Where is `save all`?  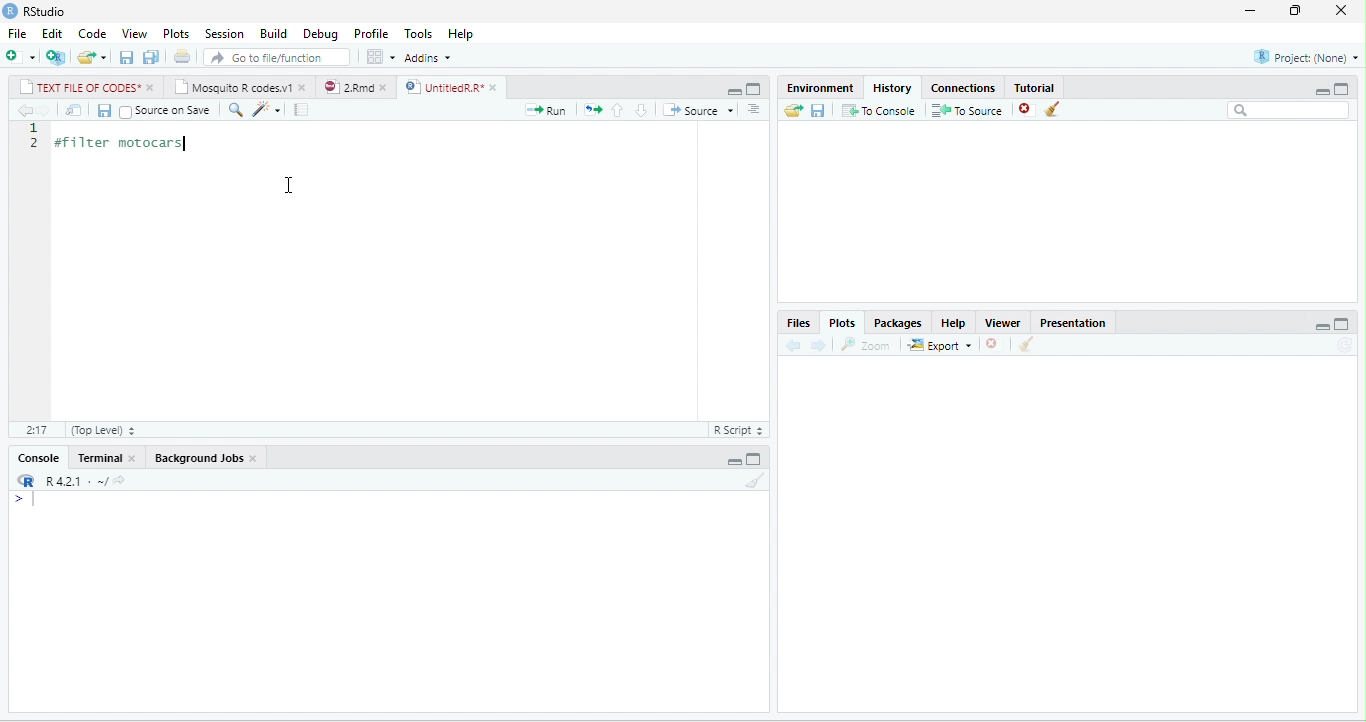 save all is located at coordinates (150, 57).